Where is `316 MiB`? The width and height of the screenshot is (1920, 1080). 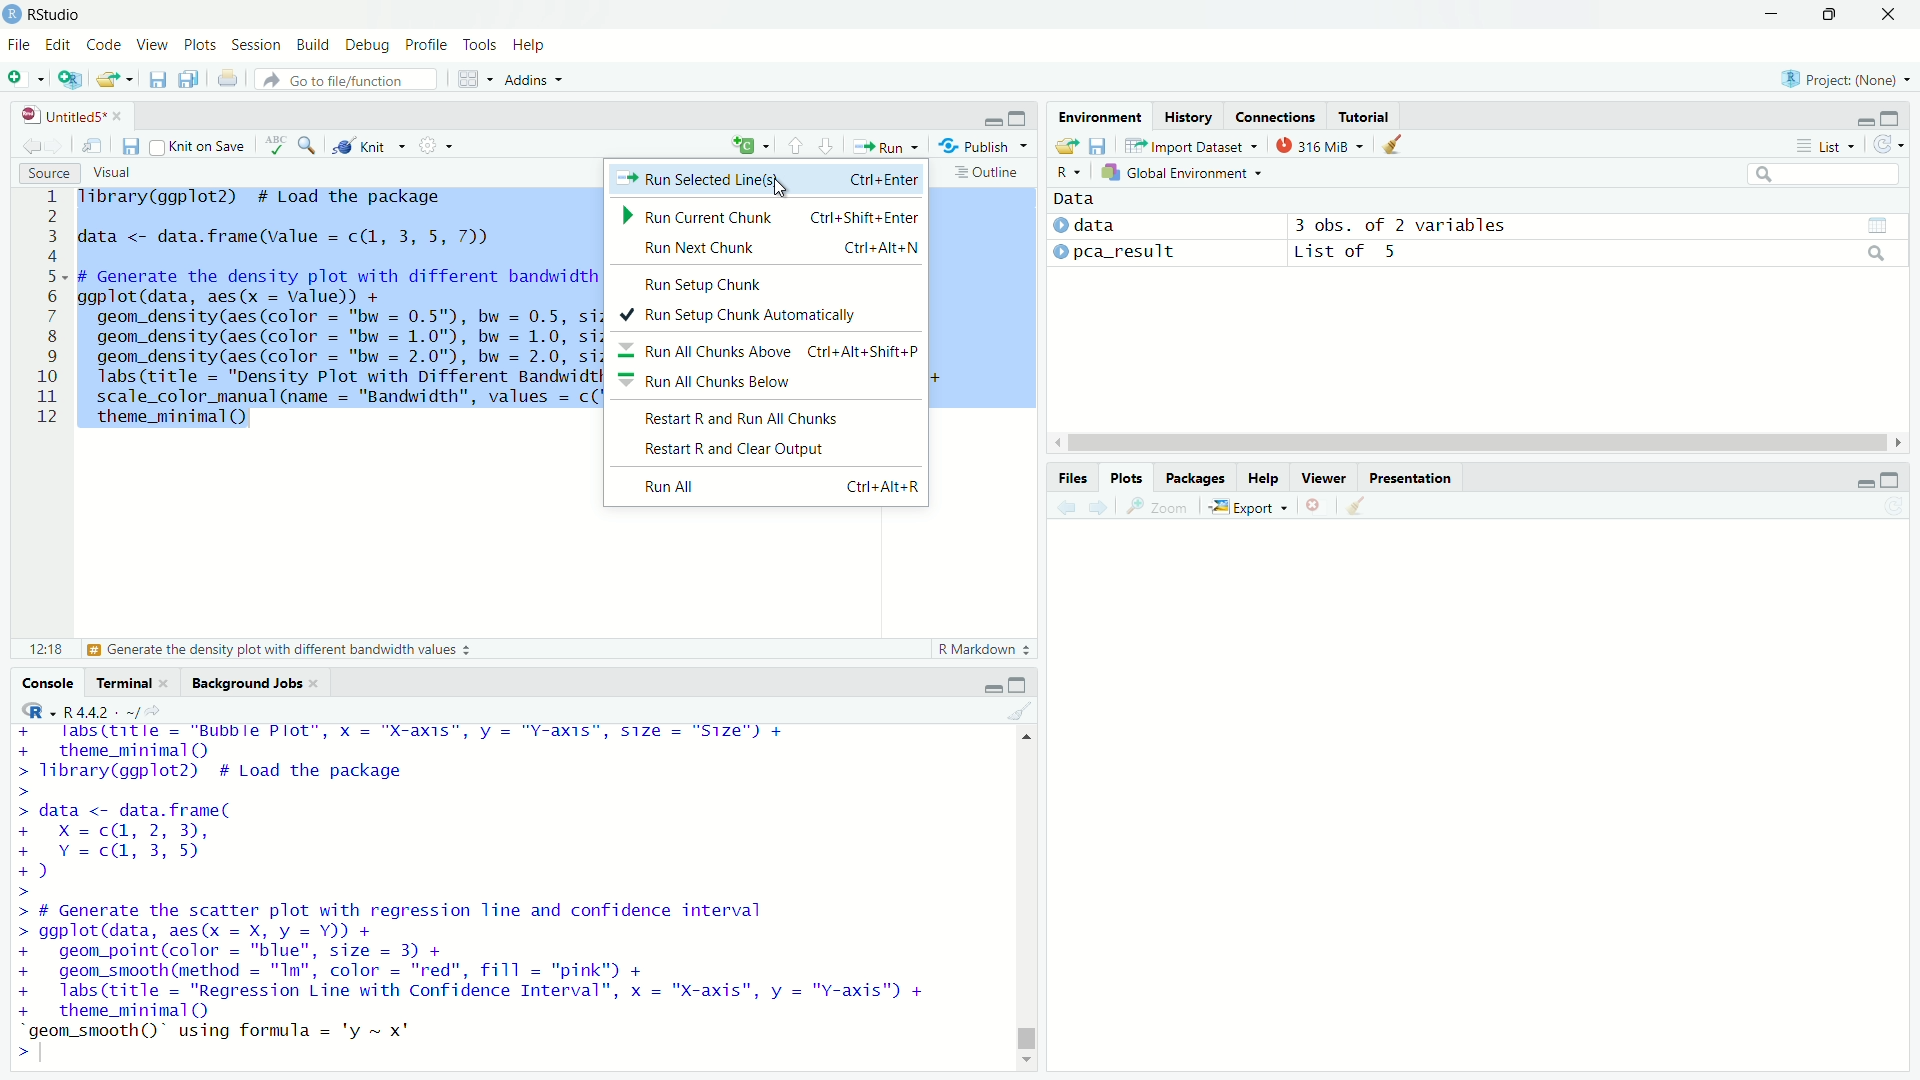
316 MiB is located at coordinates (1319, 145).